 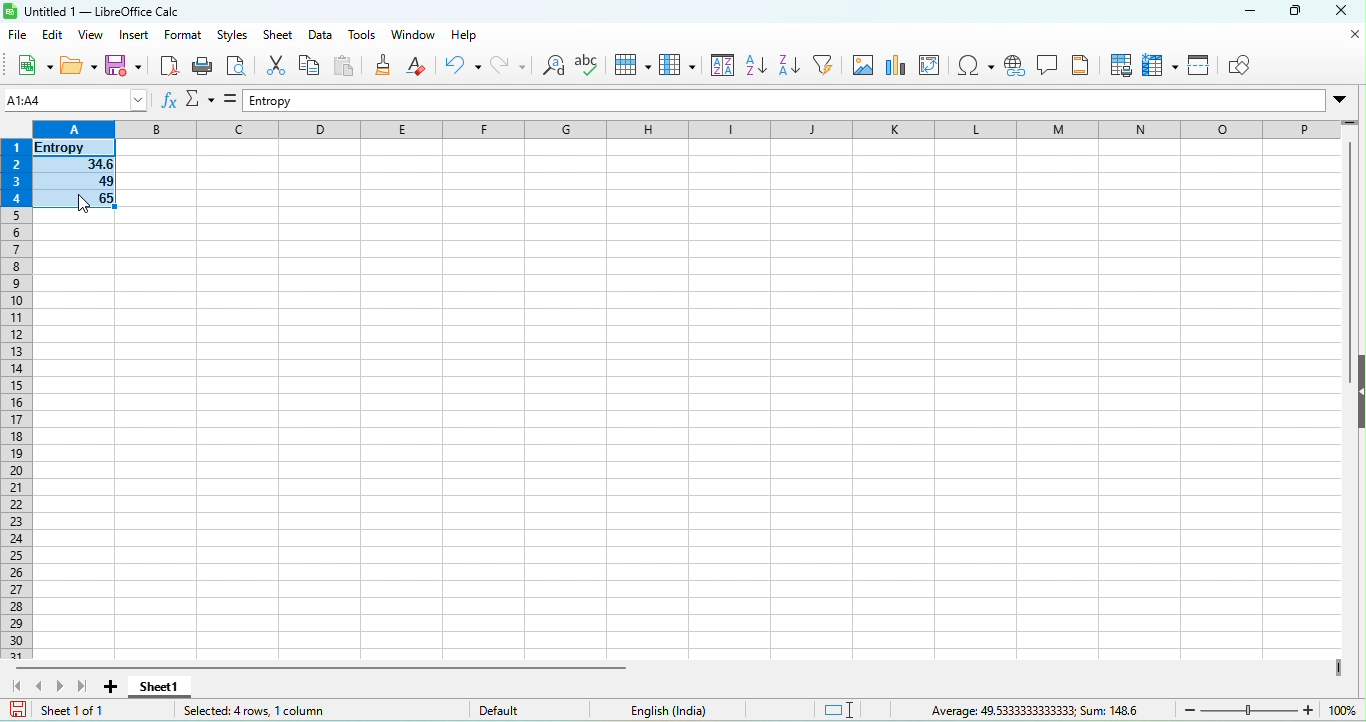 What do you see at coordinates (84, 686) in the screenshot?
I see `scroll to last sheet` at bounding box center [84, 686].